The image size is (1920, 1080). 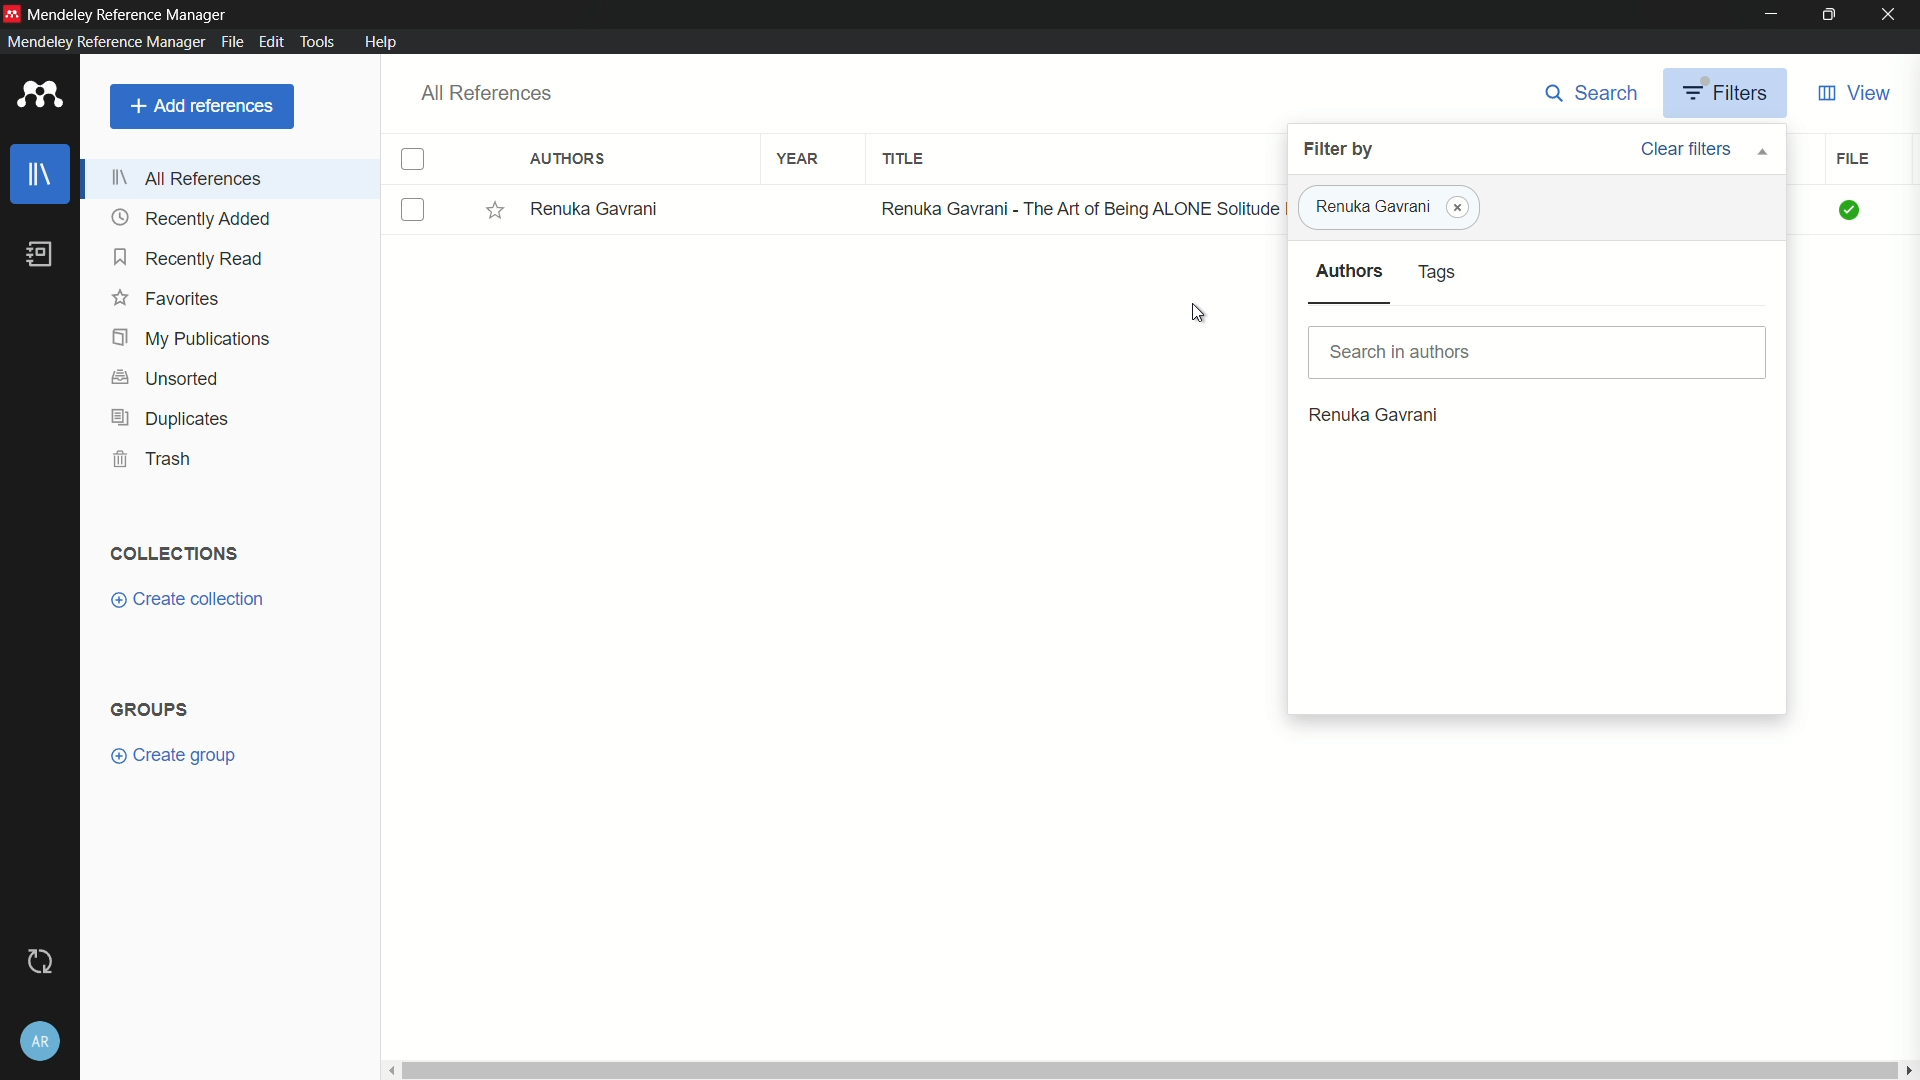 I want to click on edit menu, so click(x=271, y=40).